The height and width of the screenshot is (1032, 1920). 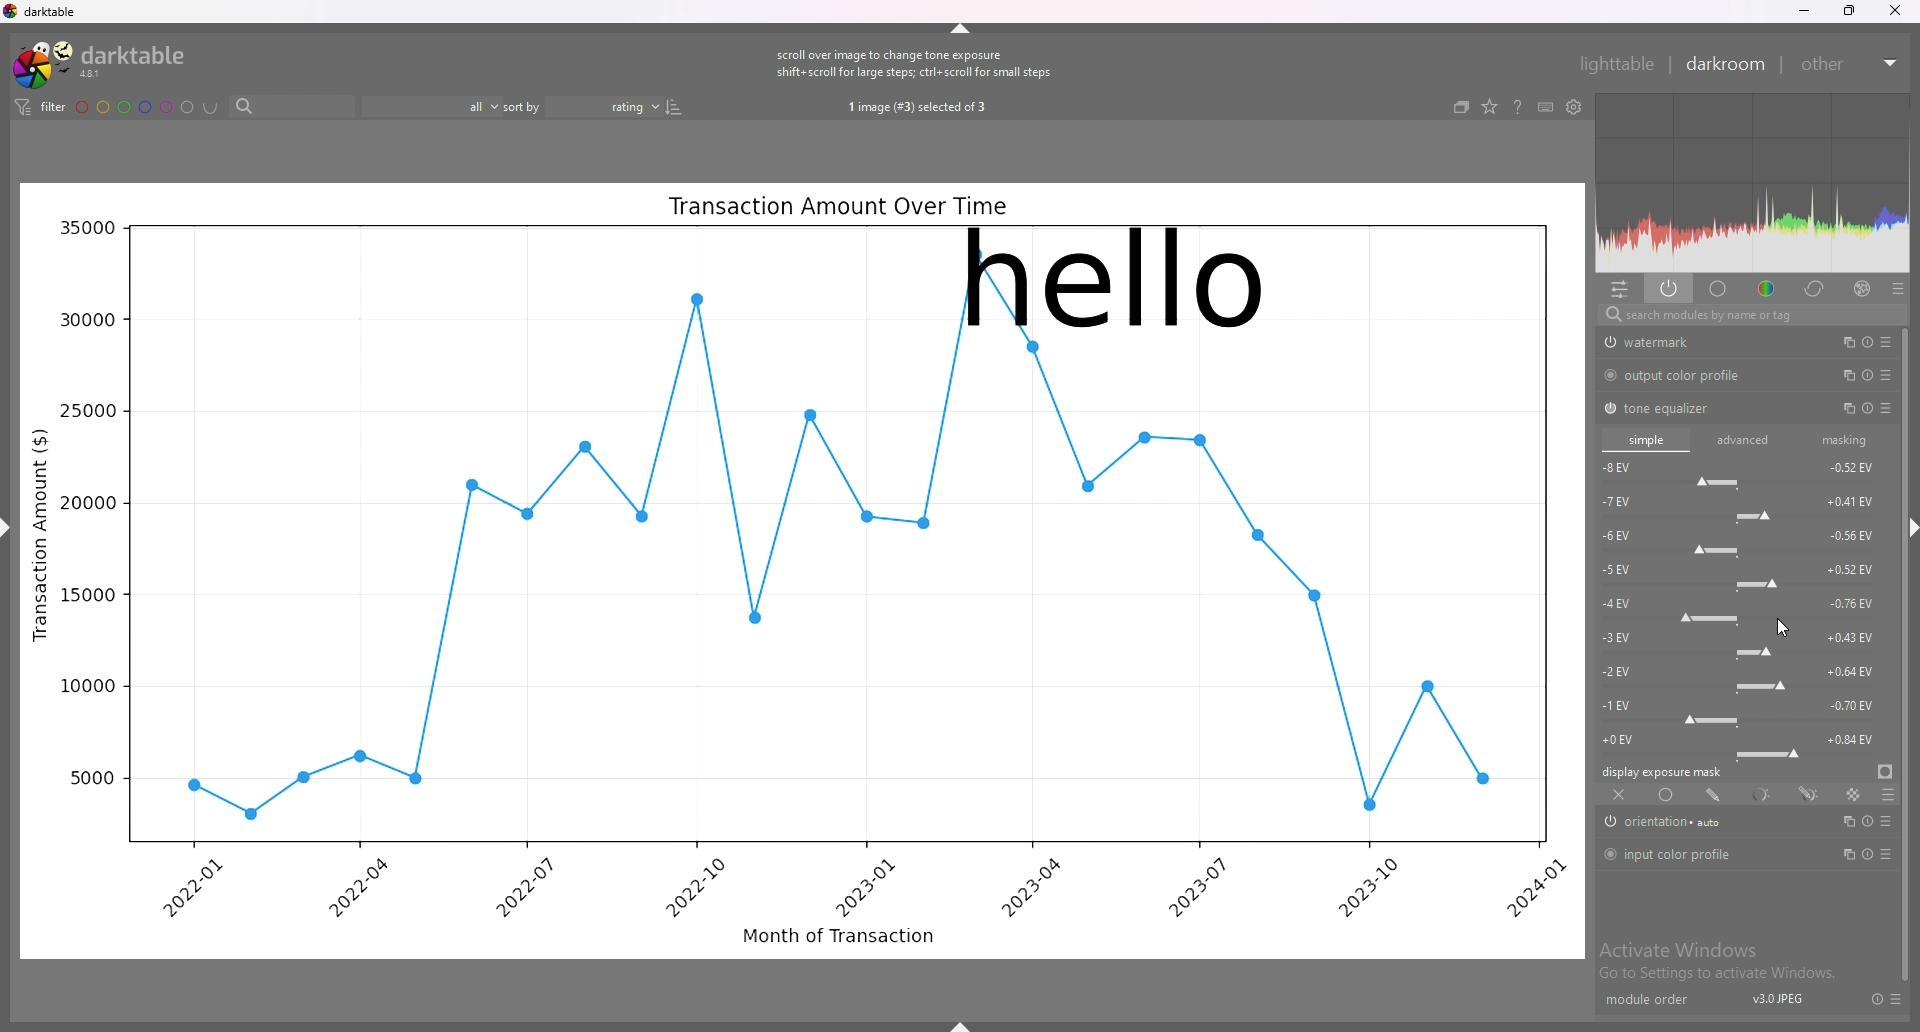 I want to click on color labels, so click(x=134, y=108).